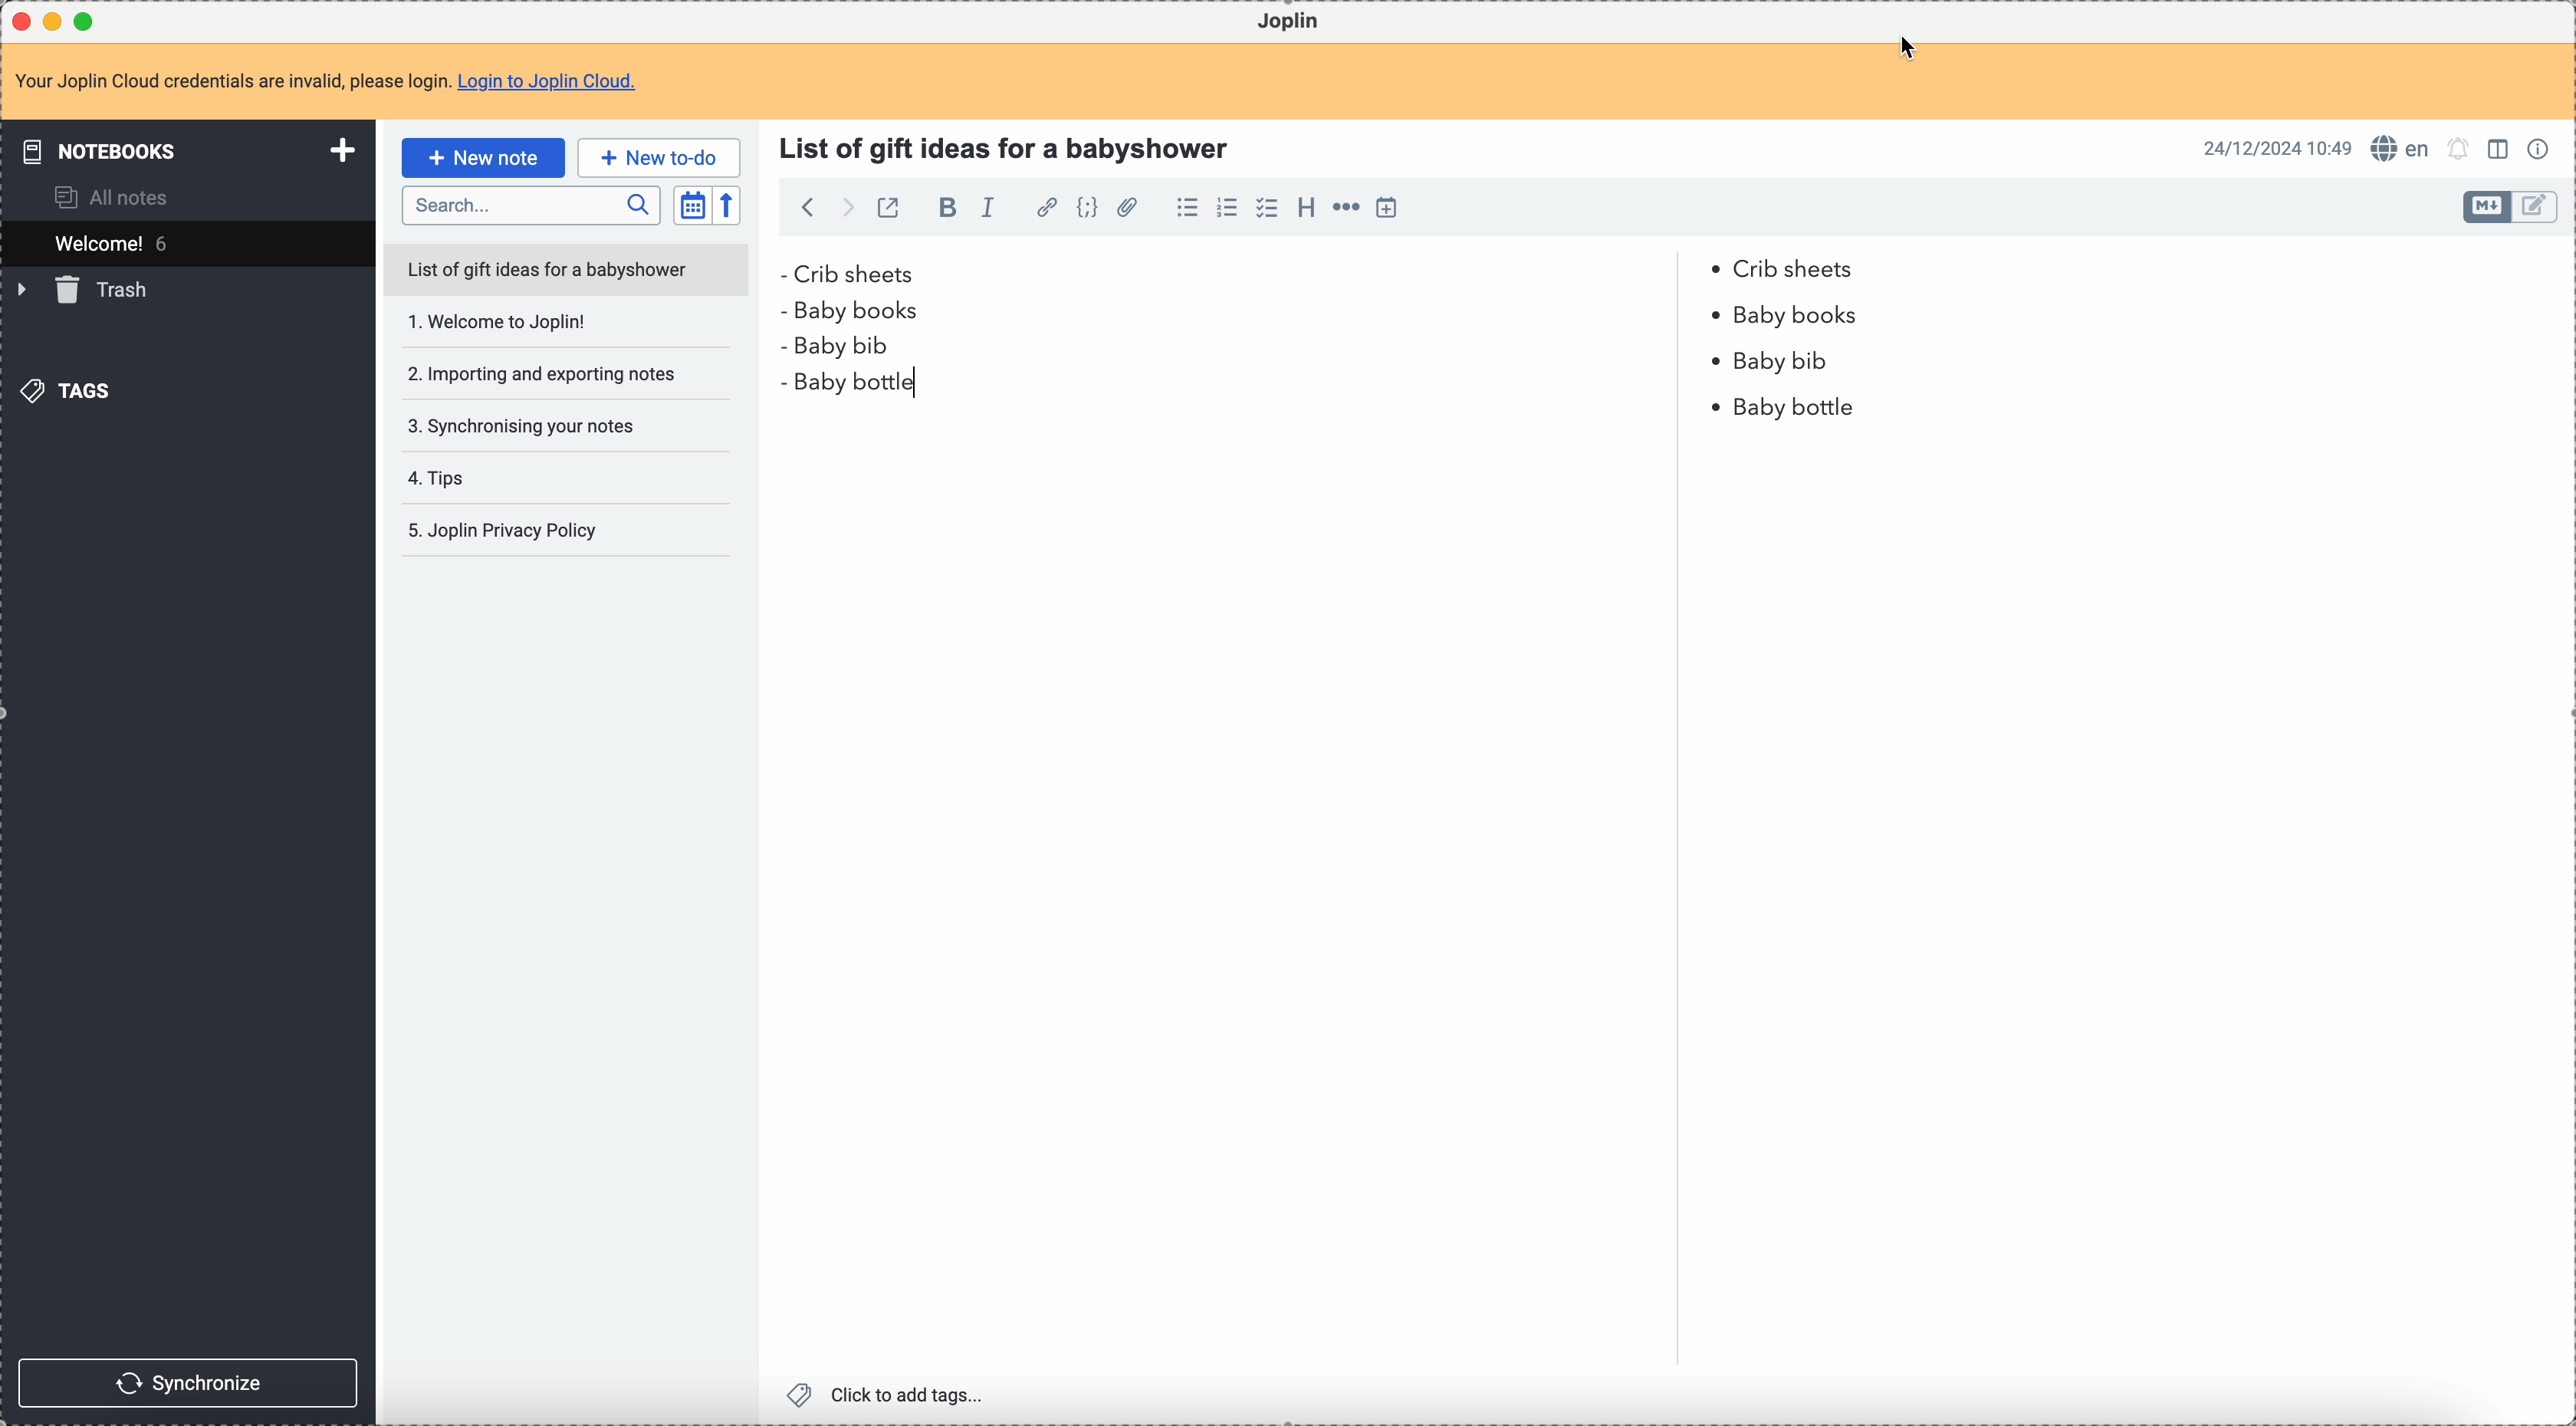 The image size is (2576, 1426). What do you see at coordinates (509, 534) in the screenshot?
I see `joplin privacy policy` at bounding box center [509, 534].